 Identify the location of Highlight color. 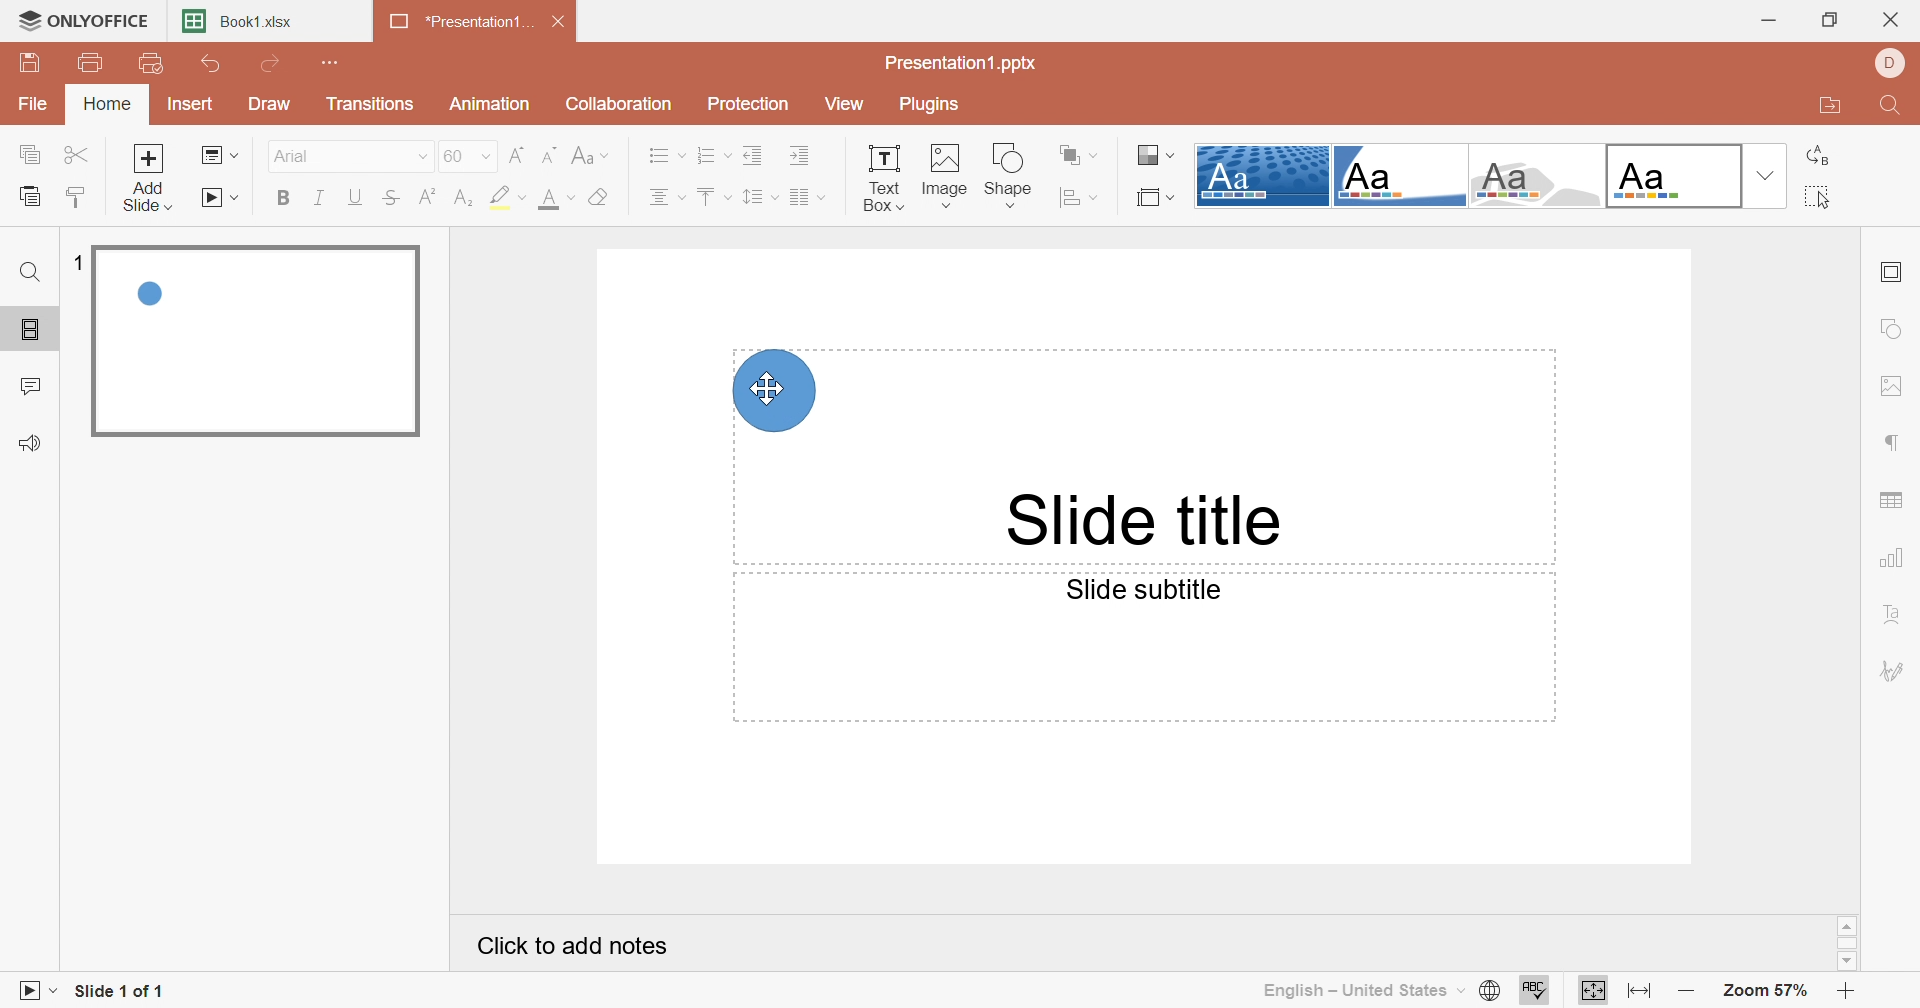
(508, 195).